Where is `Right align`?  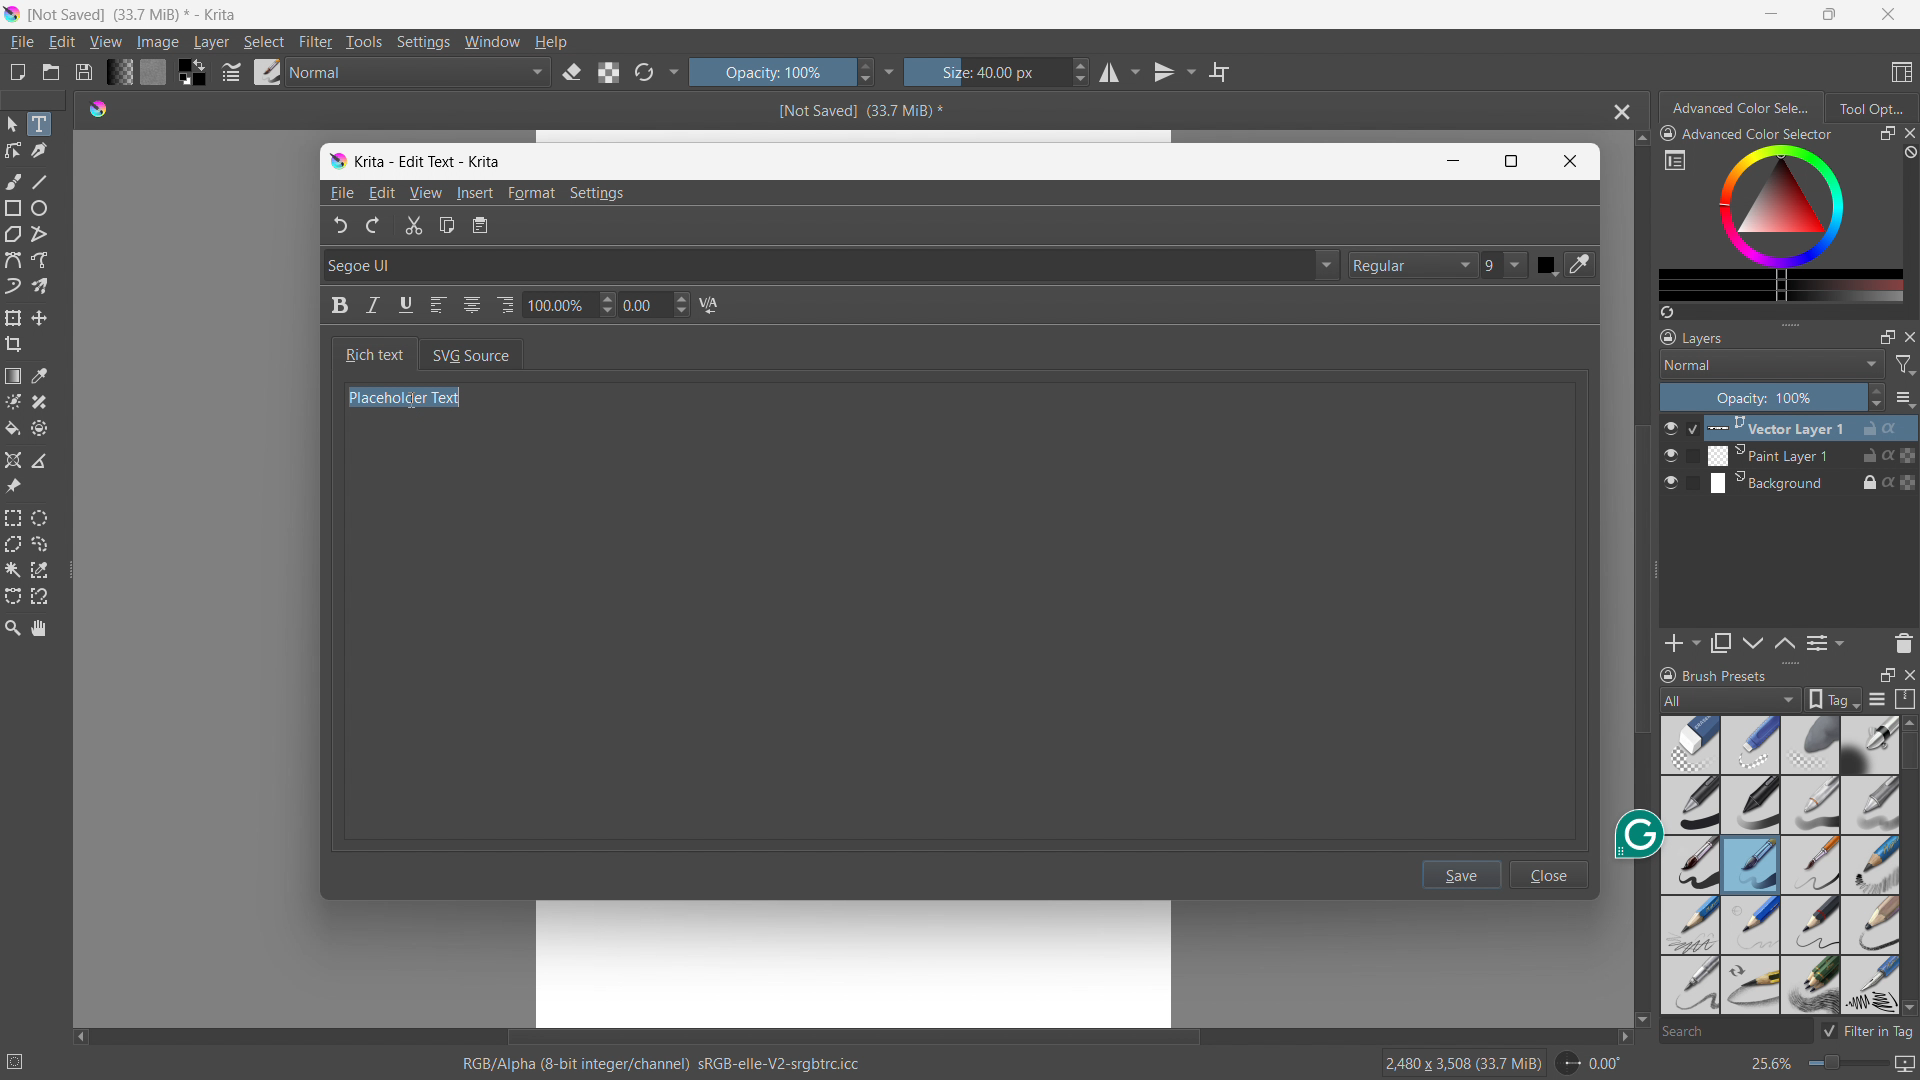 Right align is located at coordinates (506, 301).